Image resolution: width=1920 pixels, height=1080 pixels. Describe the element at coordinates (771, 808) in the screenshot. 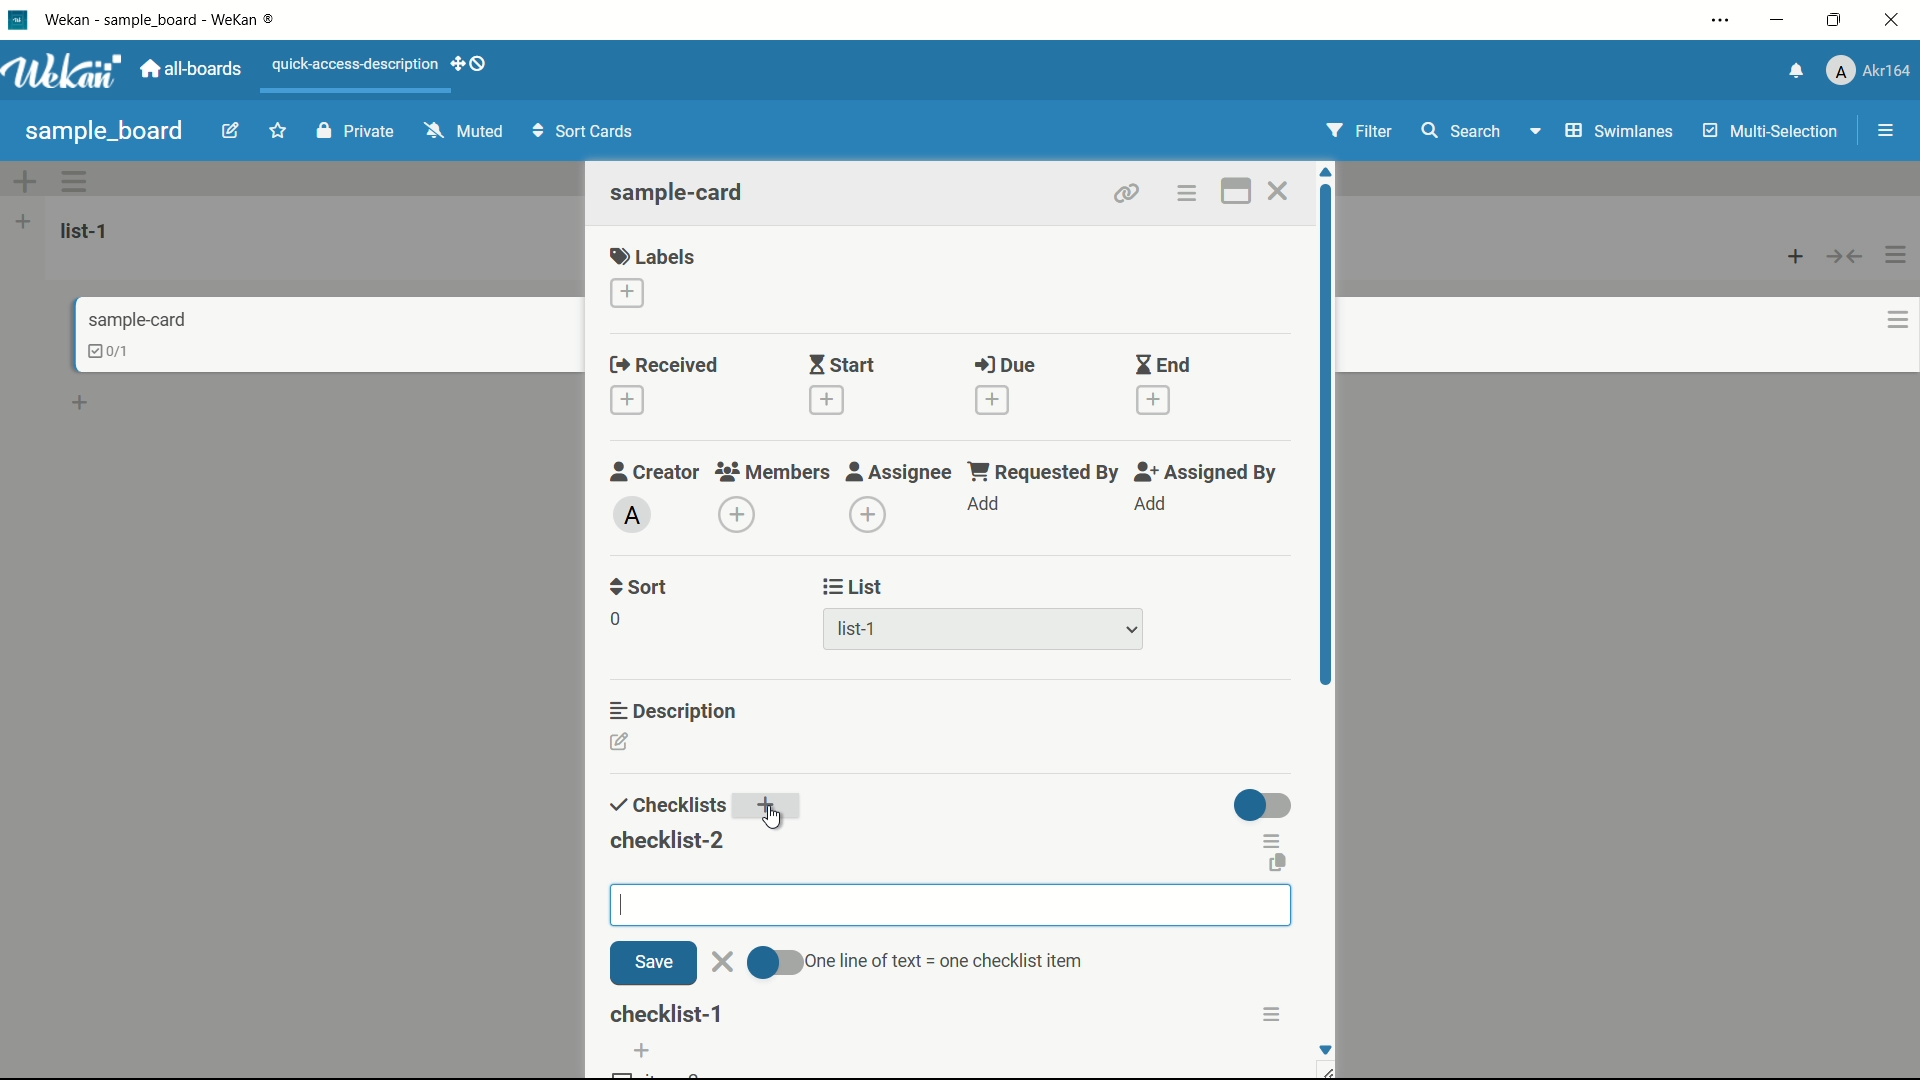

I see `add` at that location.